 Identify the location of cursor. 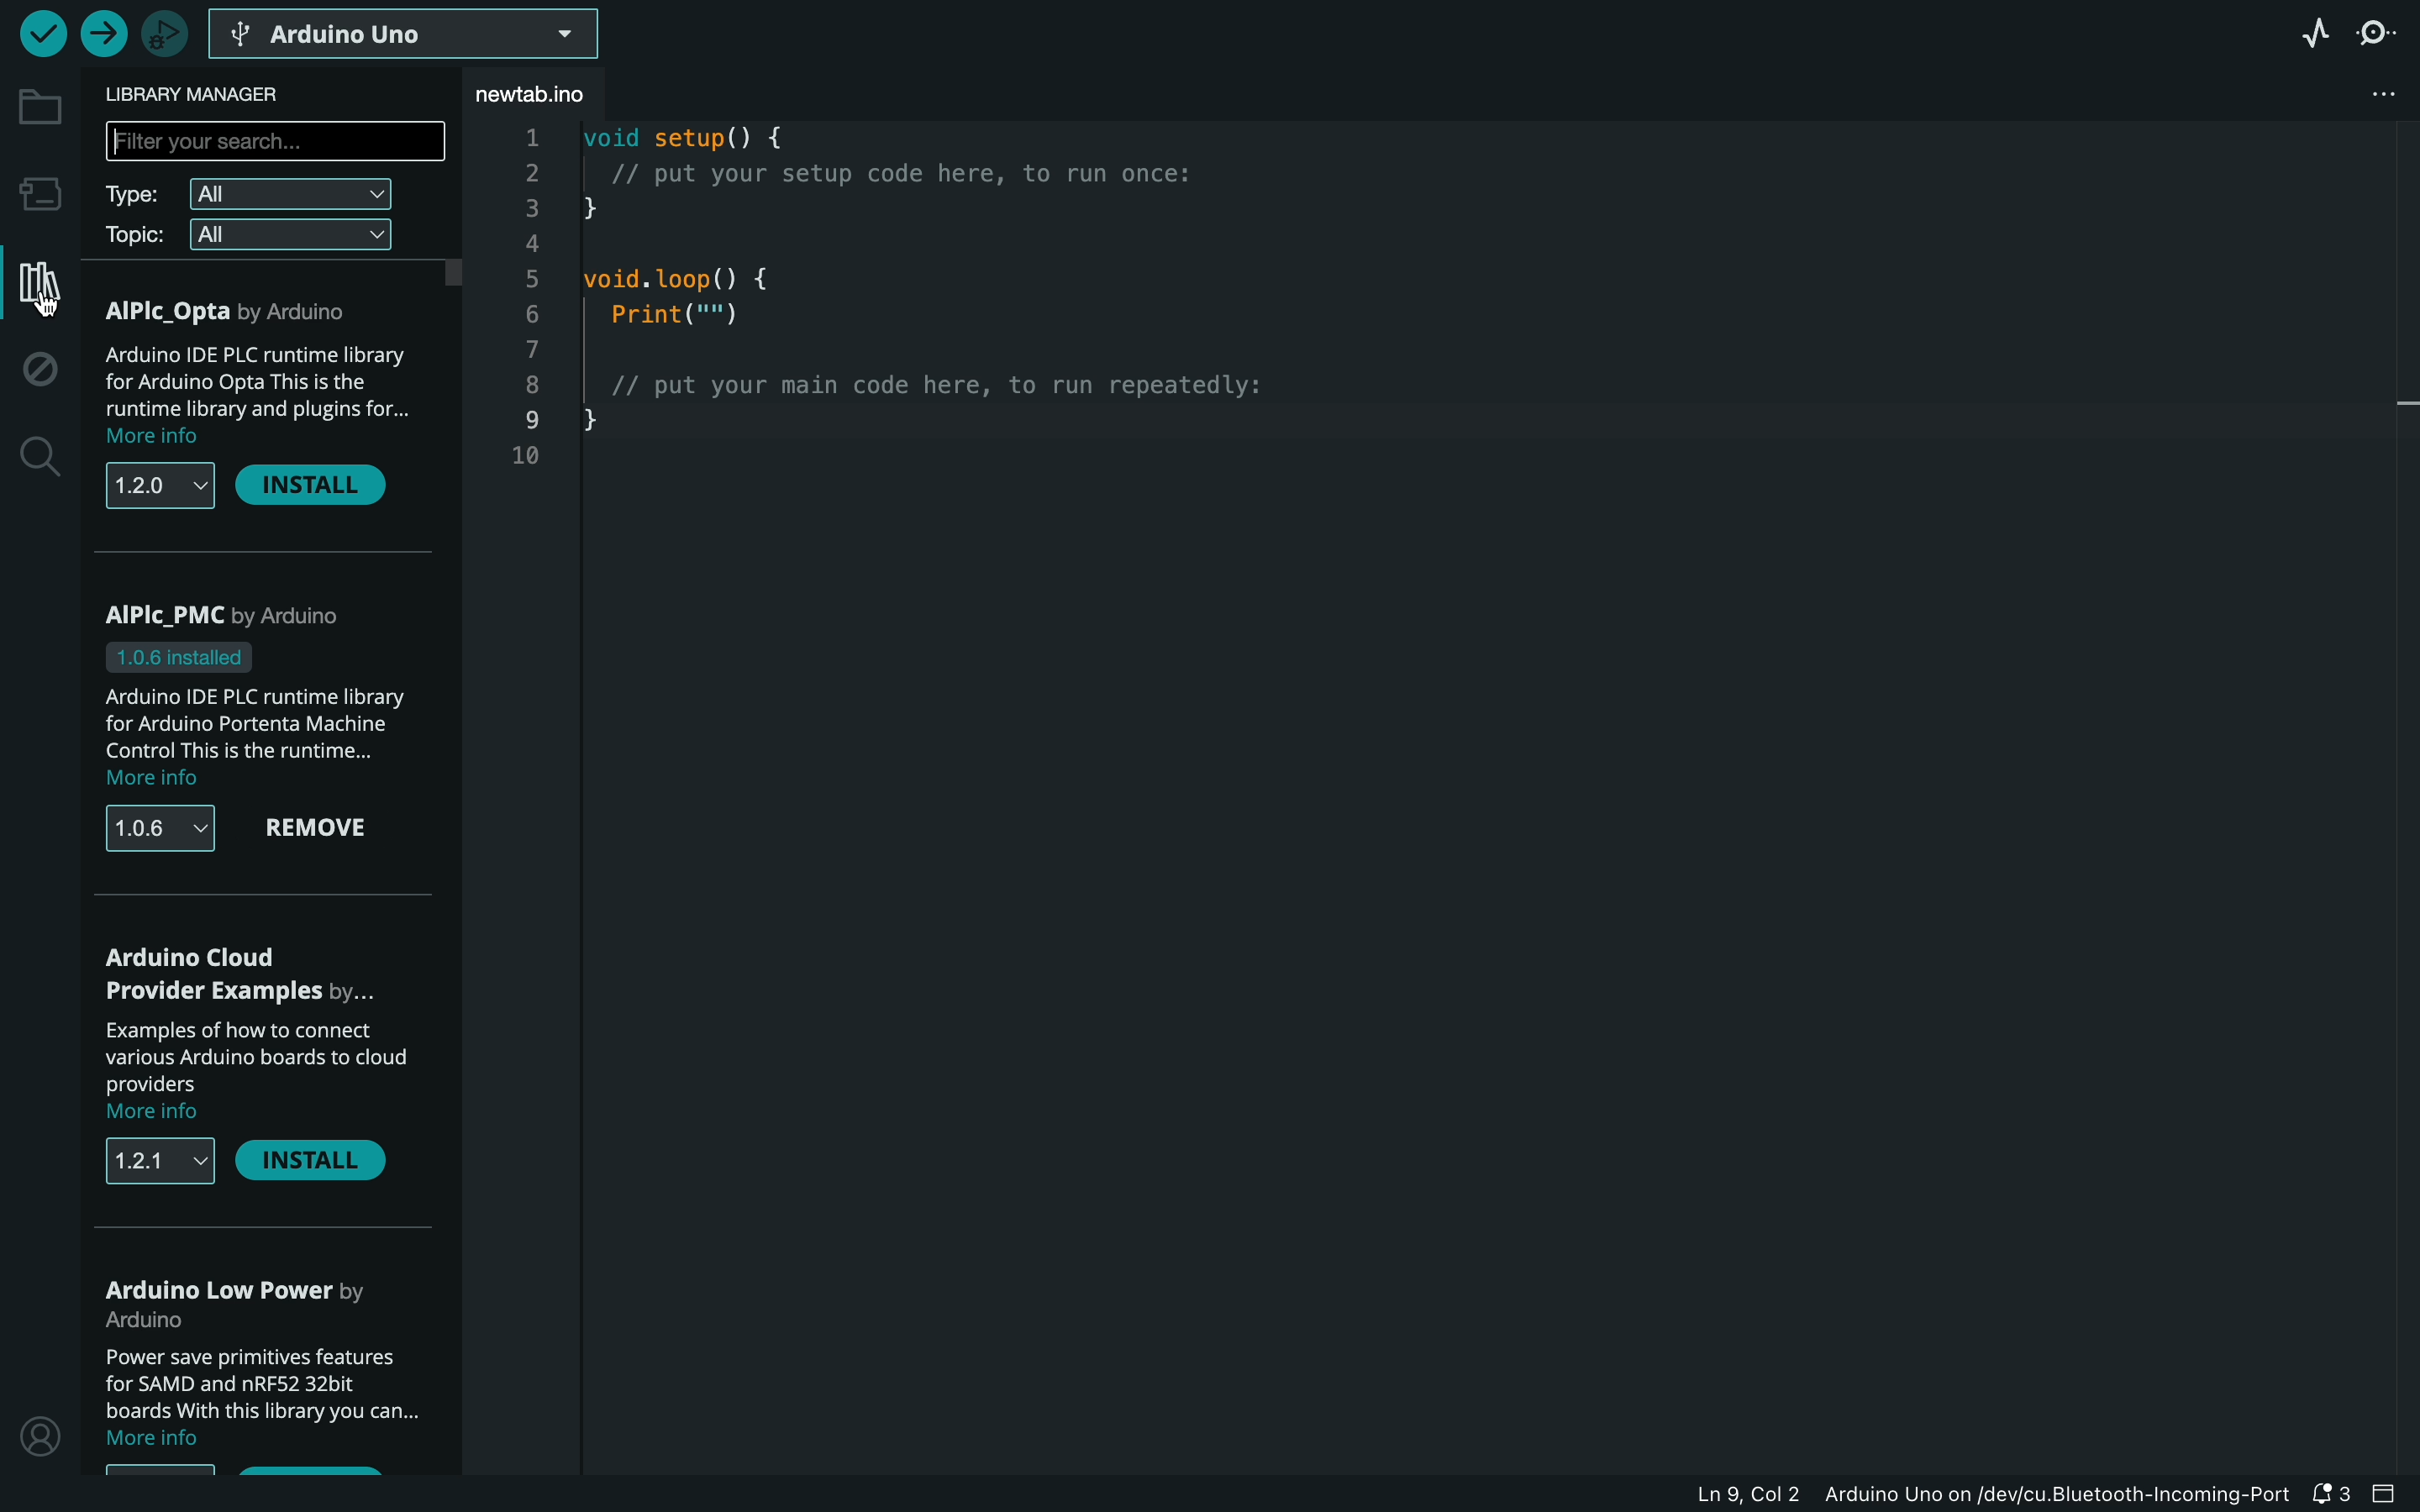
(42, 300).